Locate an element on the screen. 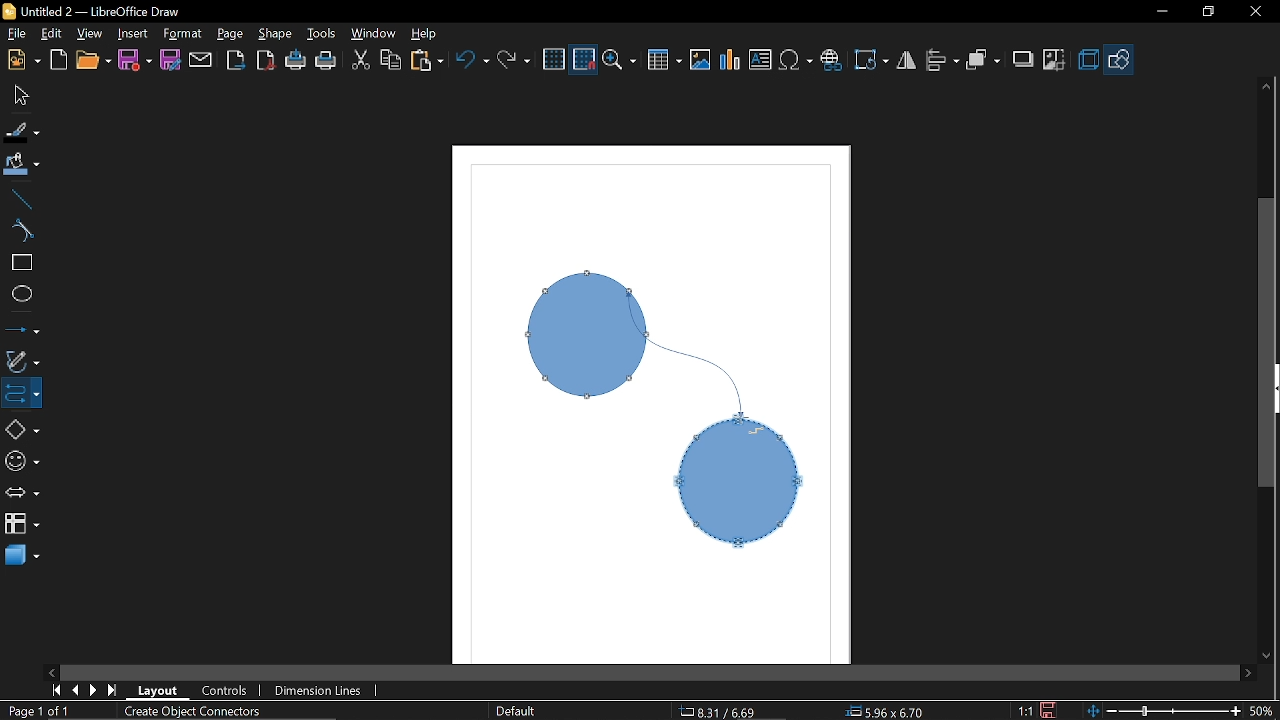 The width and height of the screenshot is (1280, 720). Allign is located at coordinates (942, 62).